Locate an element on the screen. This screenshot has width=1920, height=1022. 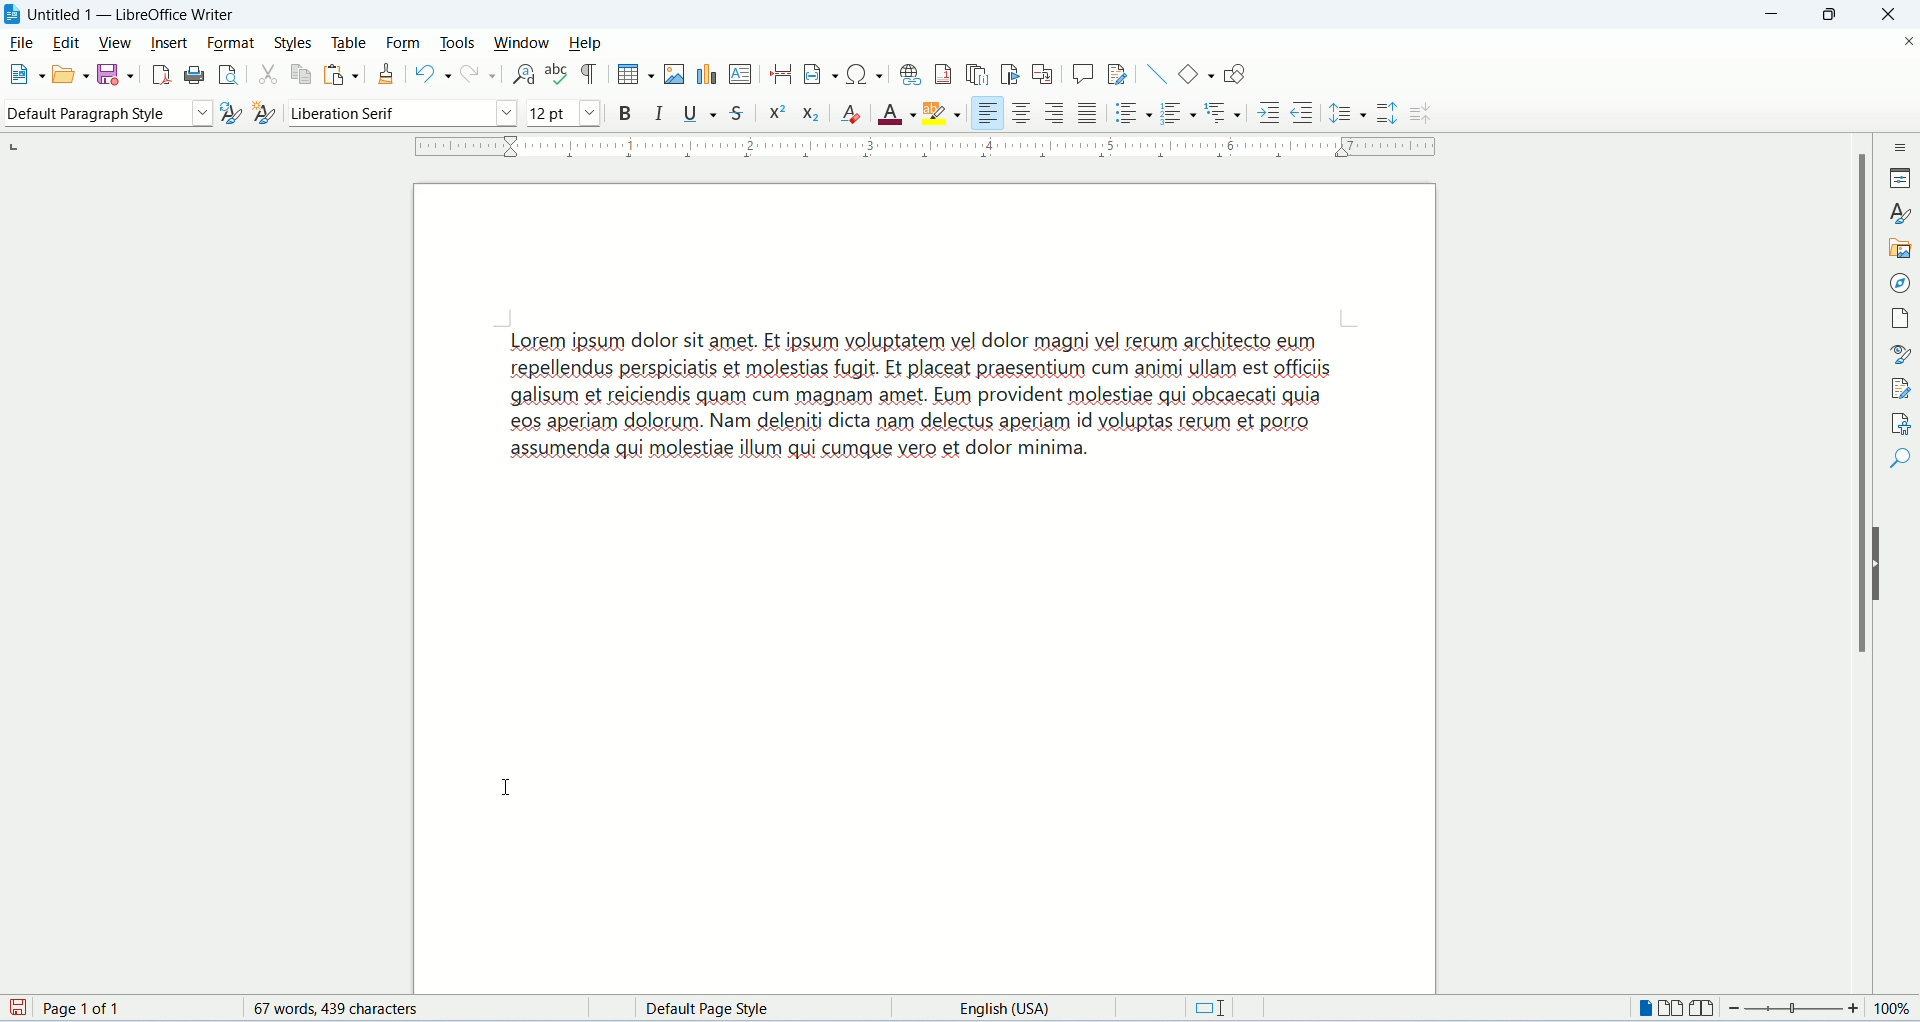
language is located at coordinates (1007, 1010).